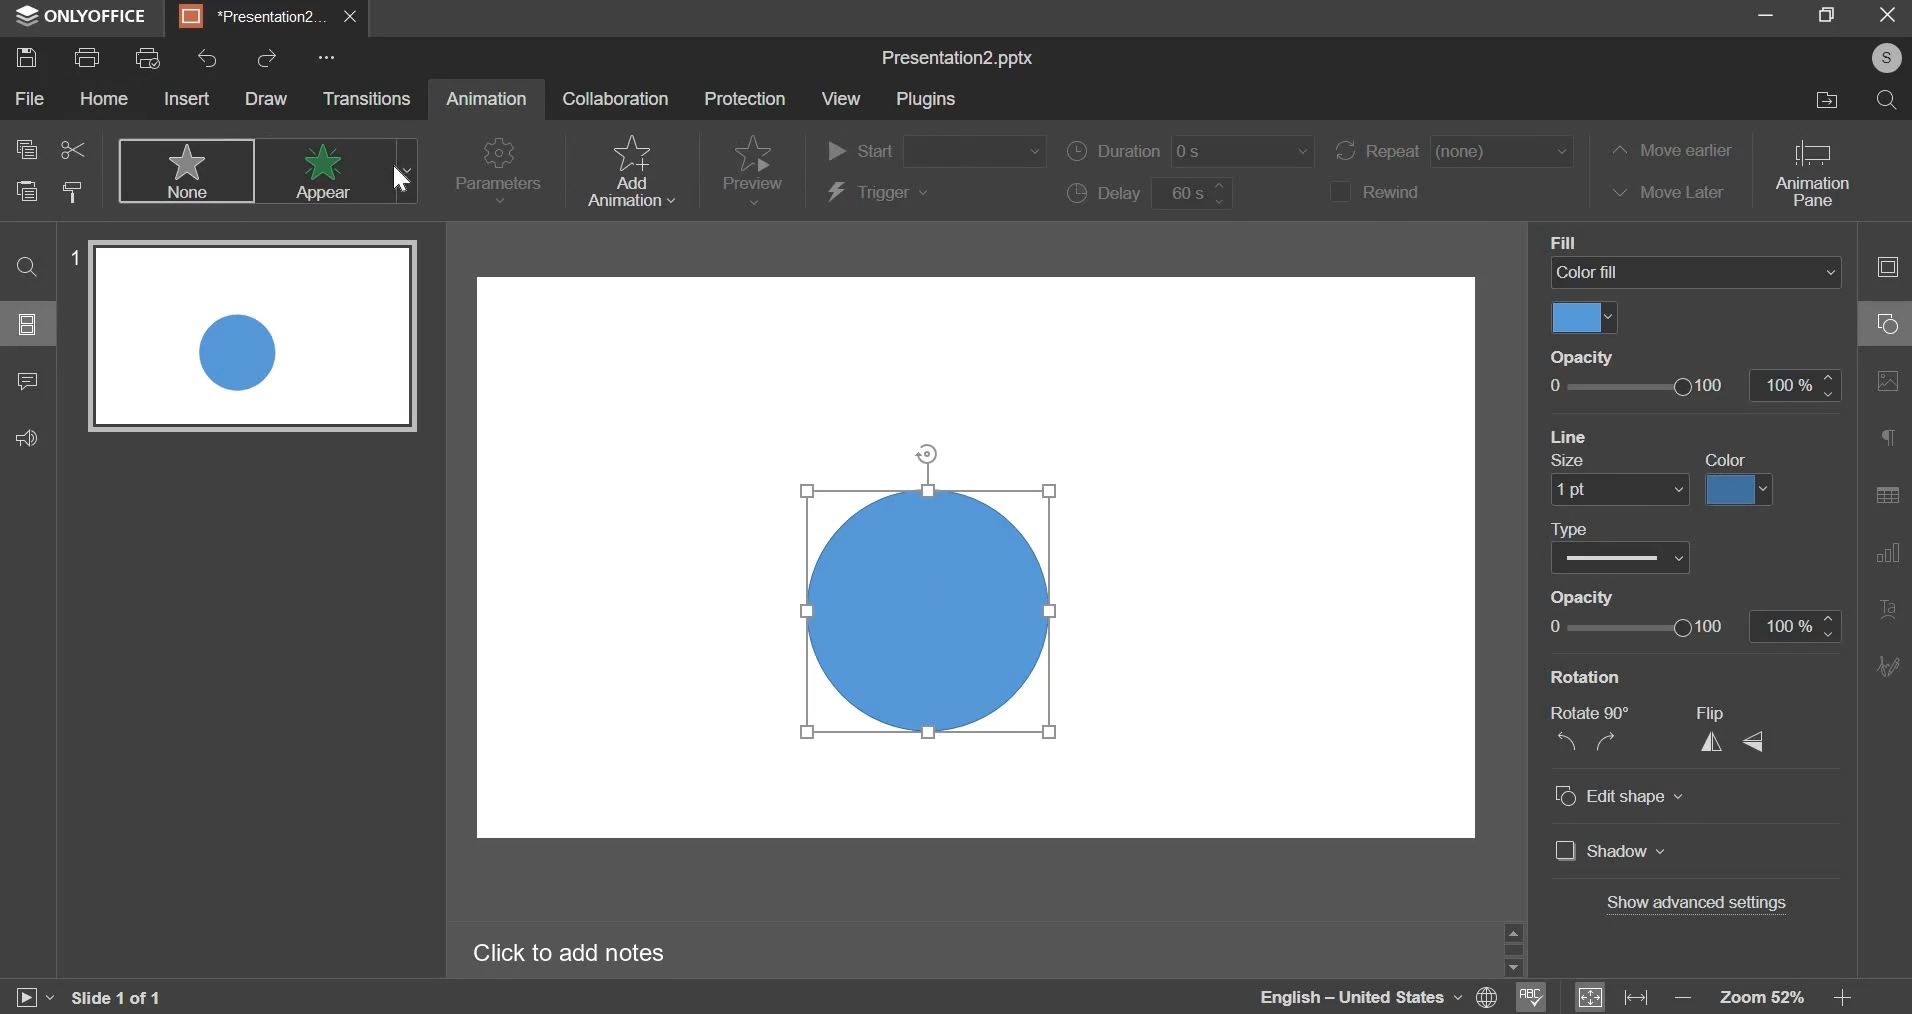 The width and height of the screenshot is (1912, 1014). What do you see at coordinates (1580, 464) in the screenshot?
I see `opacity` at bounding box center [1580, 464].